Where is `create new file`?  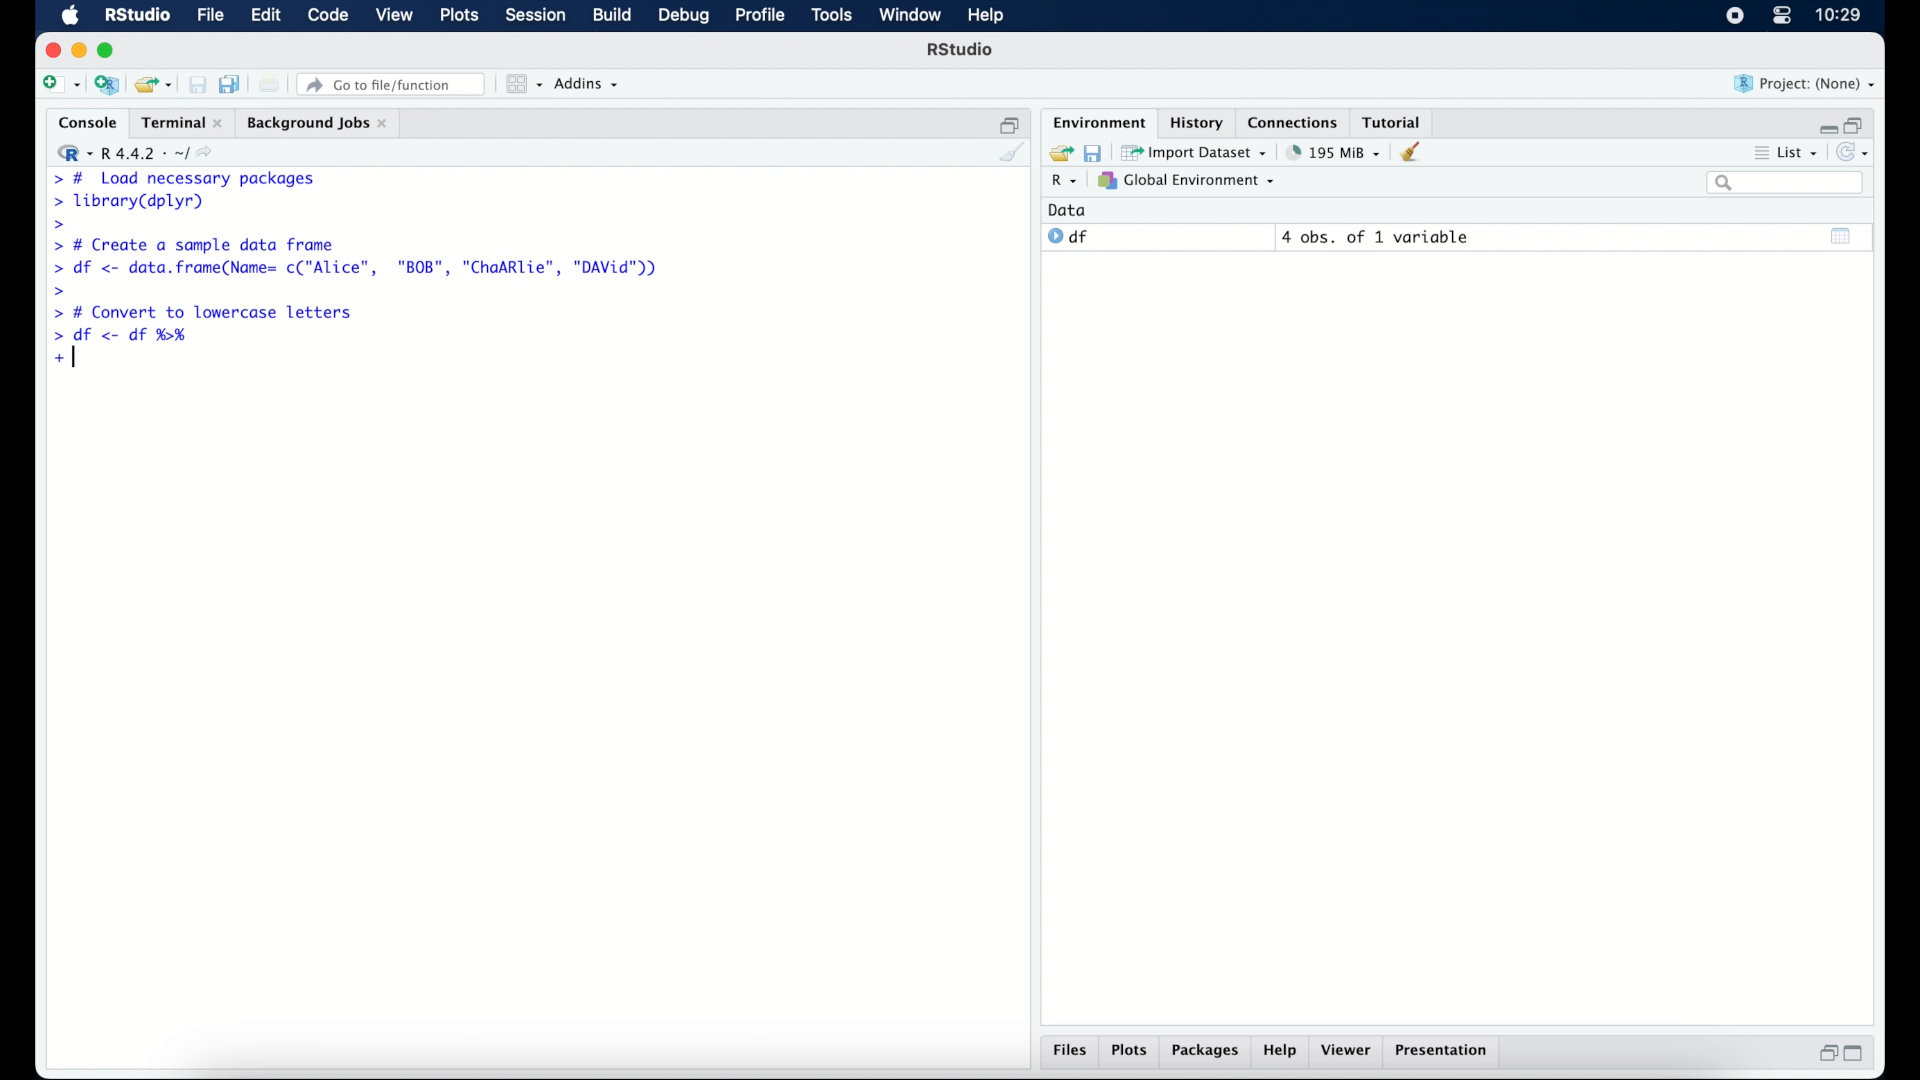
create new file is located at coordinates (60, 86).